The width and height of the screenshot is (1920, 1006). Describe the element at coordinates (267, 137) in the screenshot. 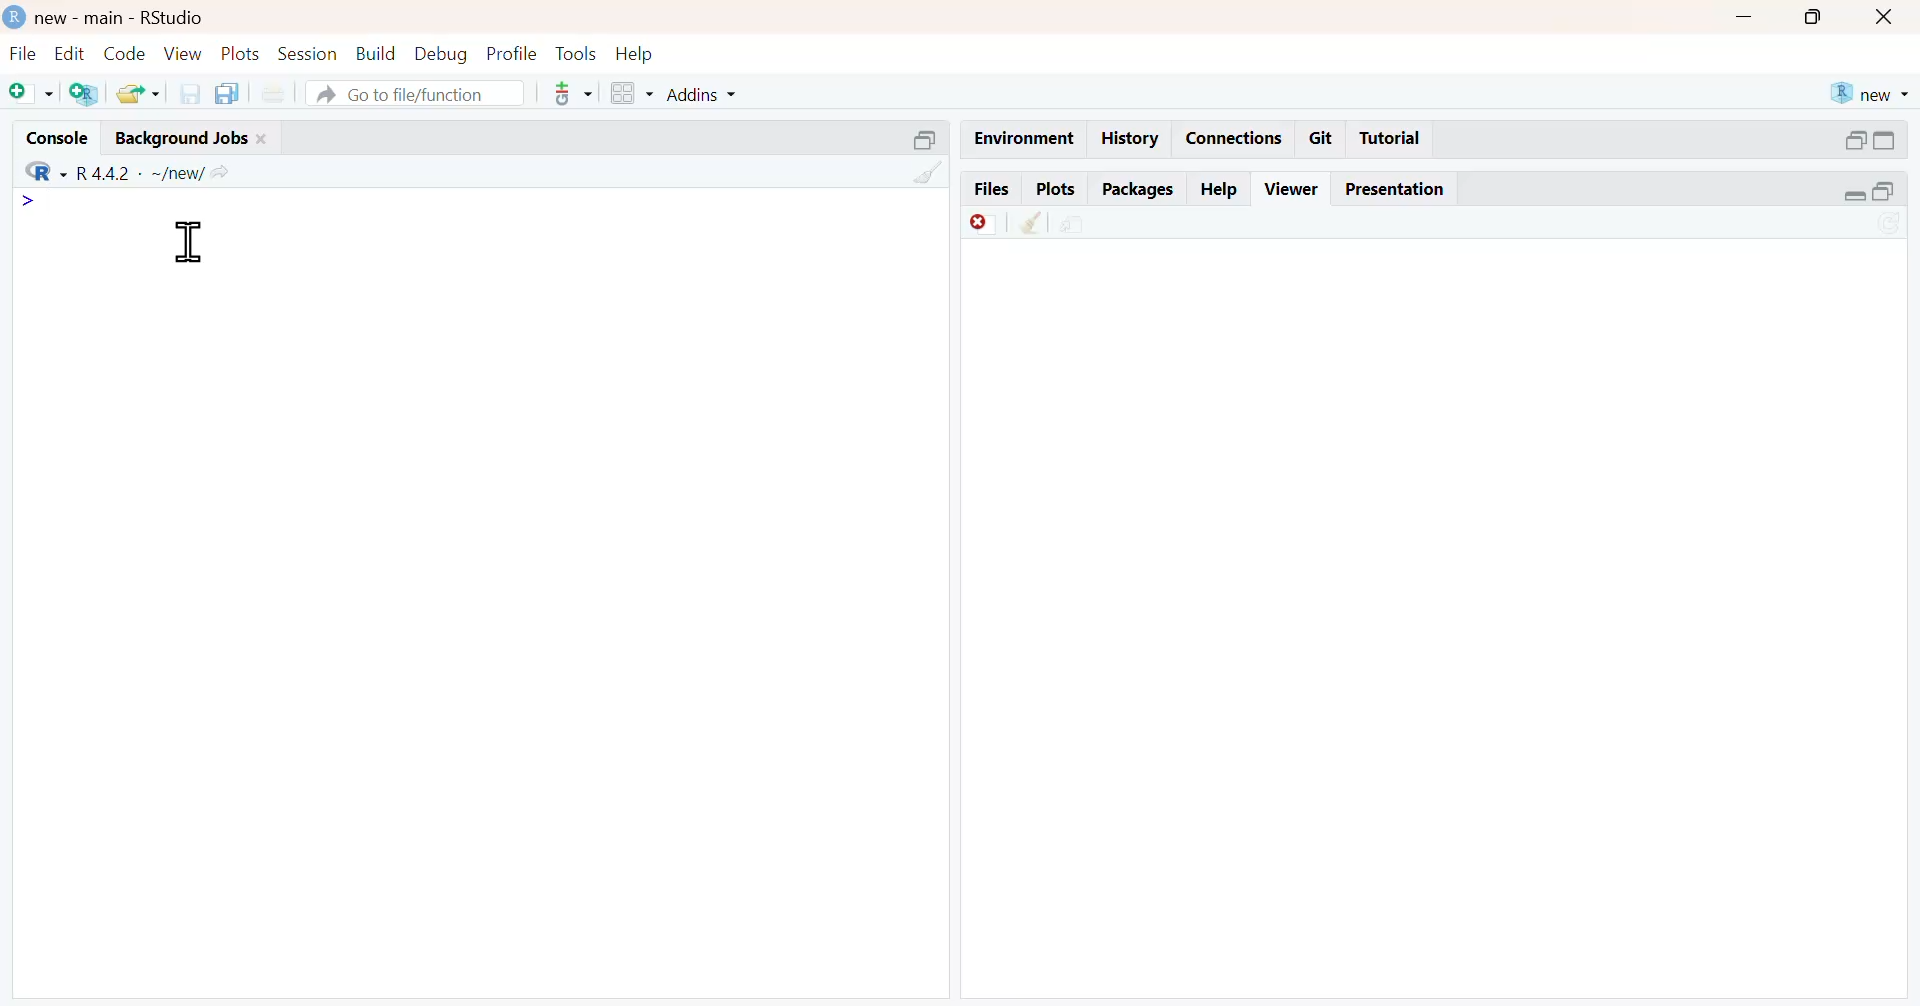

I see `close` at that location.